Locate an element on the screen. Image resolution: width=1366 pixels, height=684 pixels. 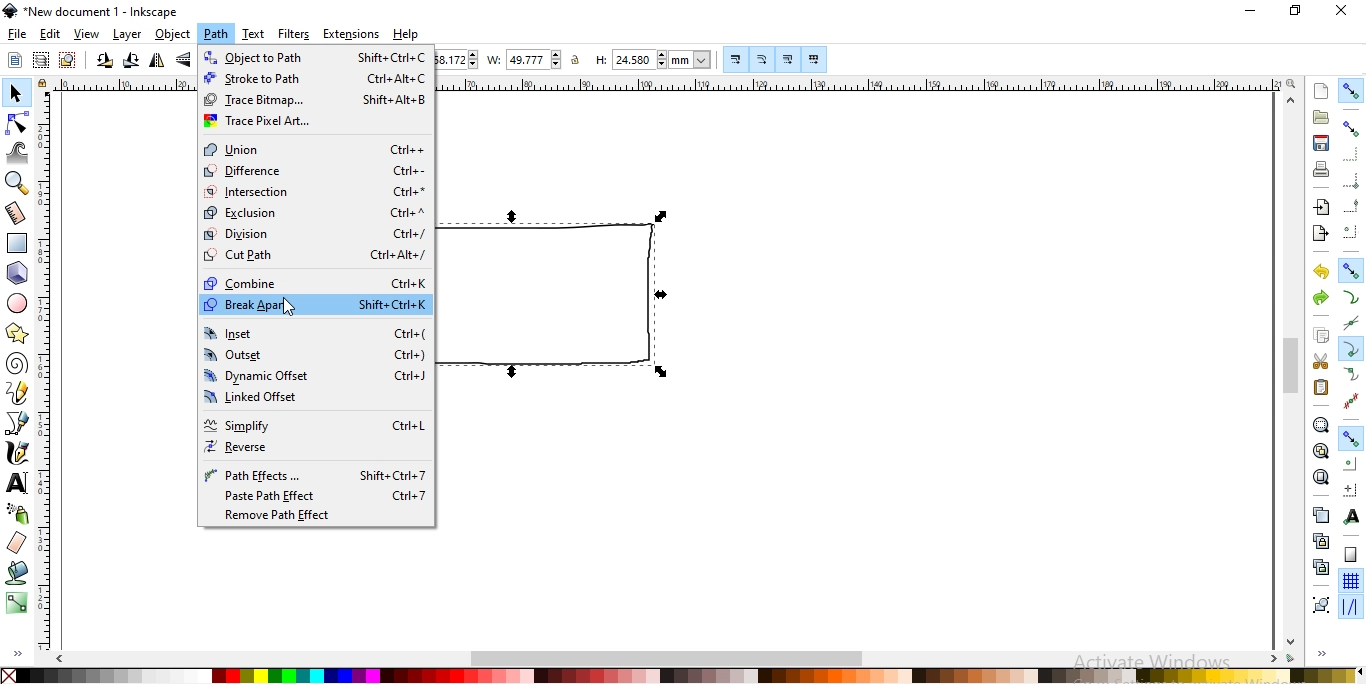
filters is located at coordinates (294, 34).